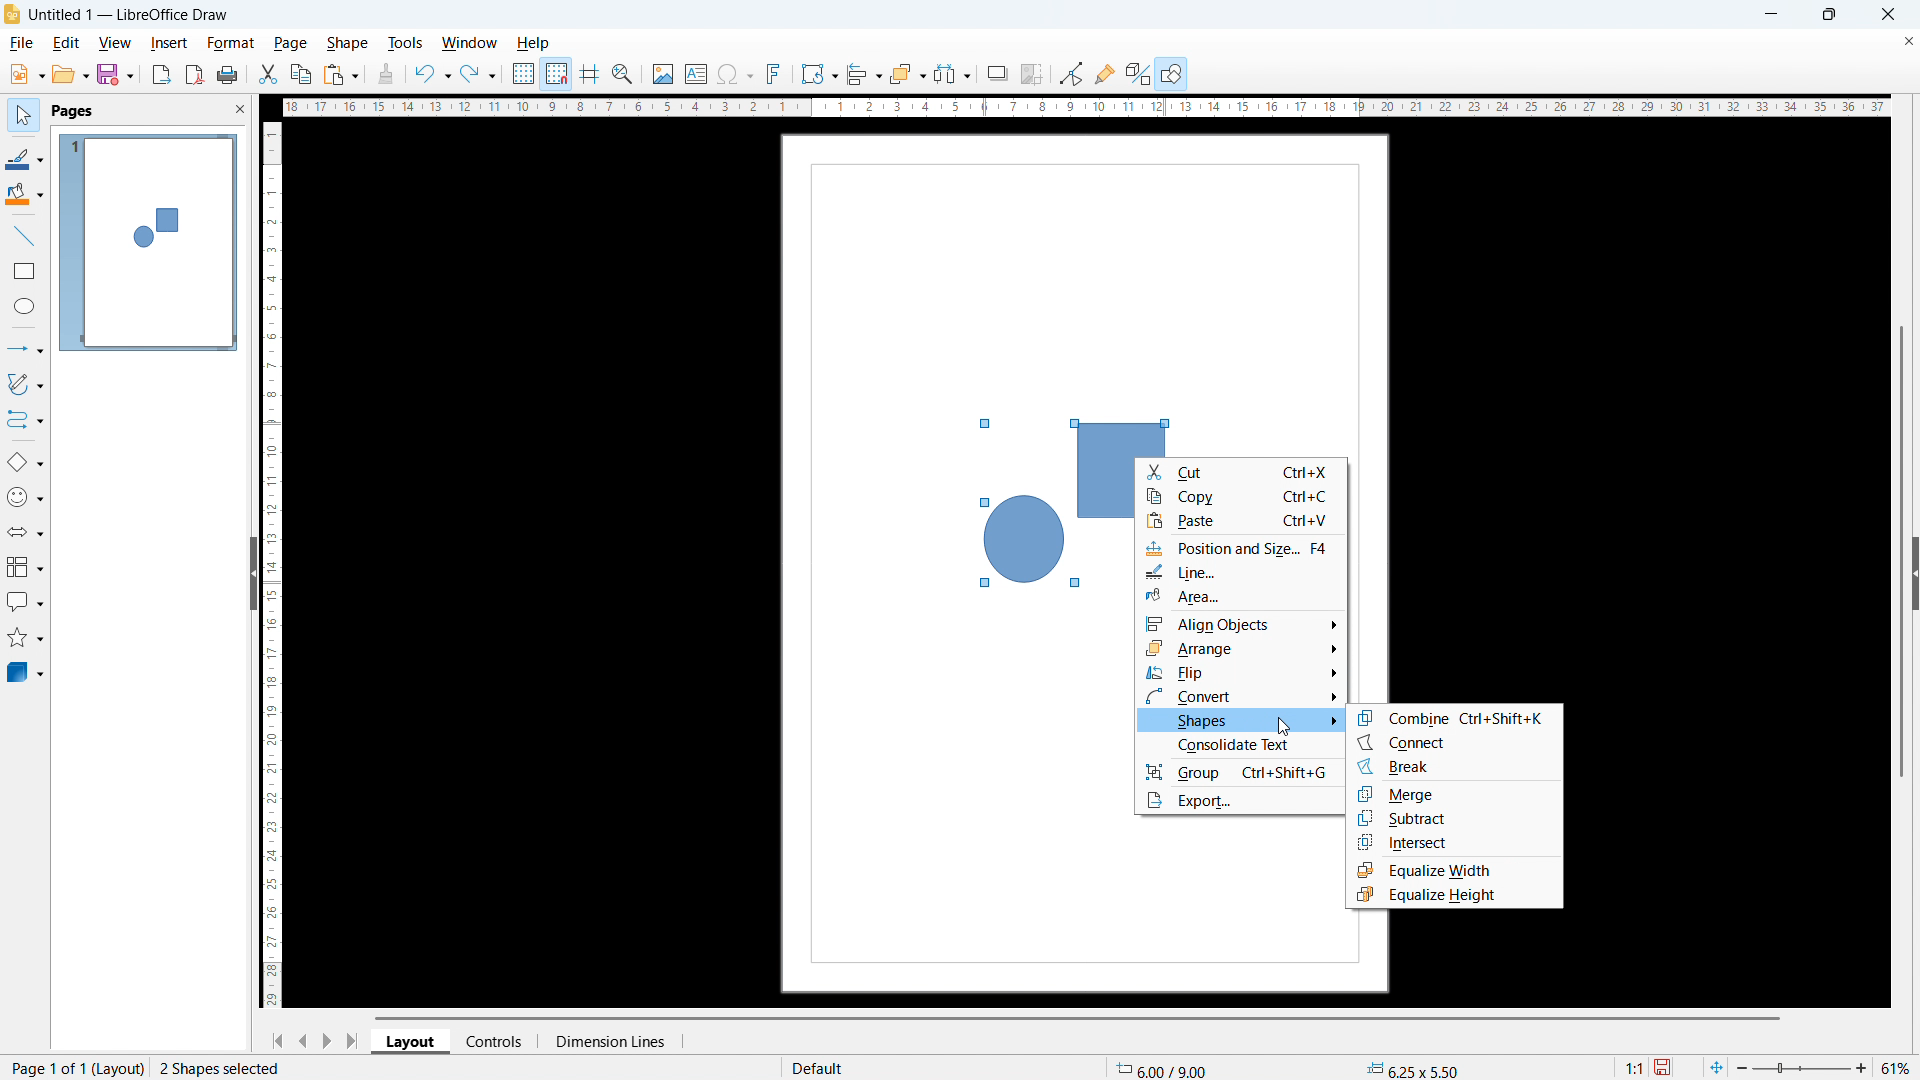 Image resolution: width=1920 pixels, height=1080 pixels. I want to click on go to first page, so click(278, 1040).